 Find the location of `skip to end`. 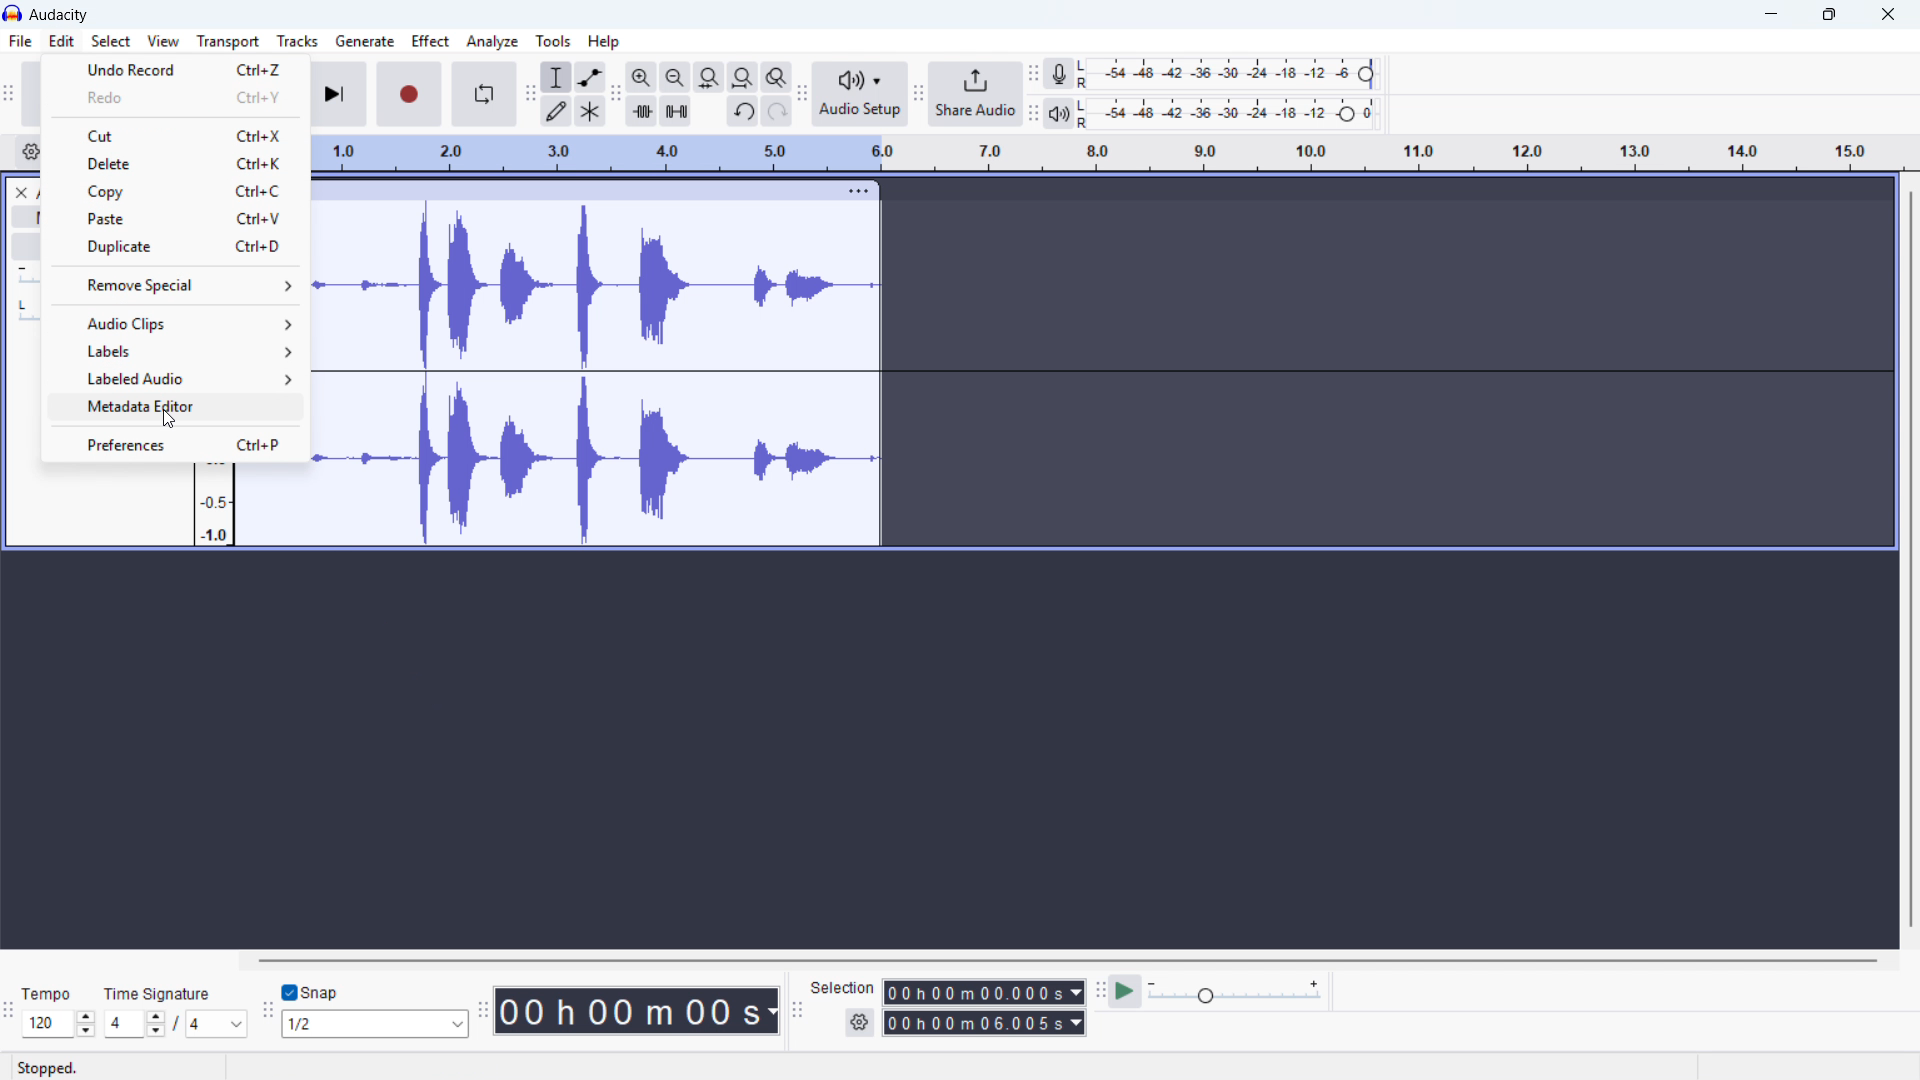

skip to end is located at coordinates (341, 95).